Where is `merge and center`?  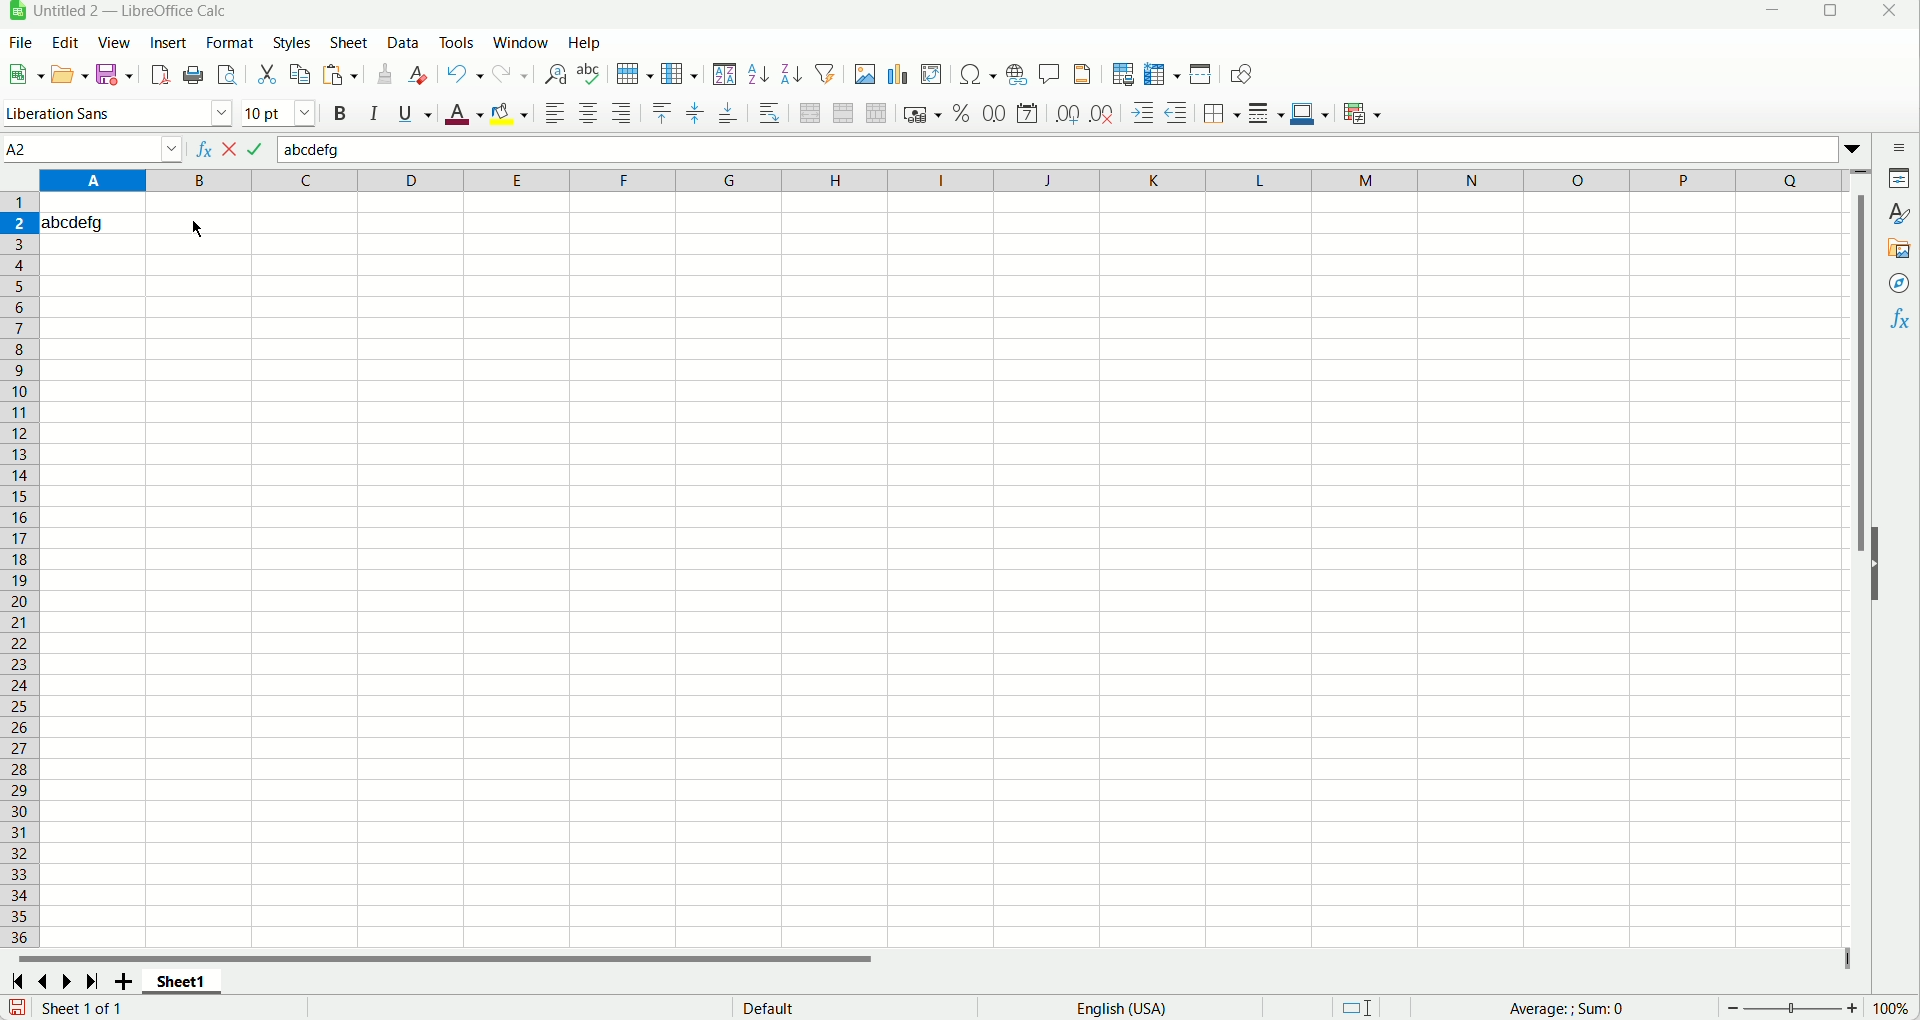 merge and center is located at coordinates (810, 112).